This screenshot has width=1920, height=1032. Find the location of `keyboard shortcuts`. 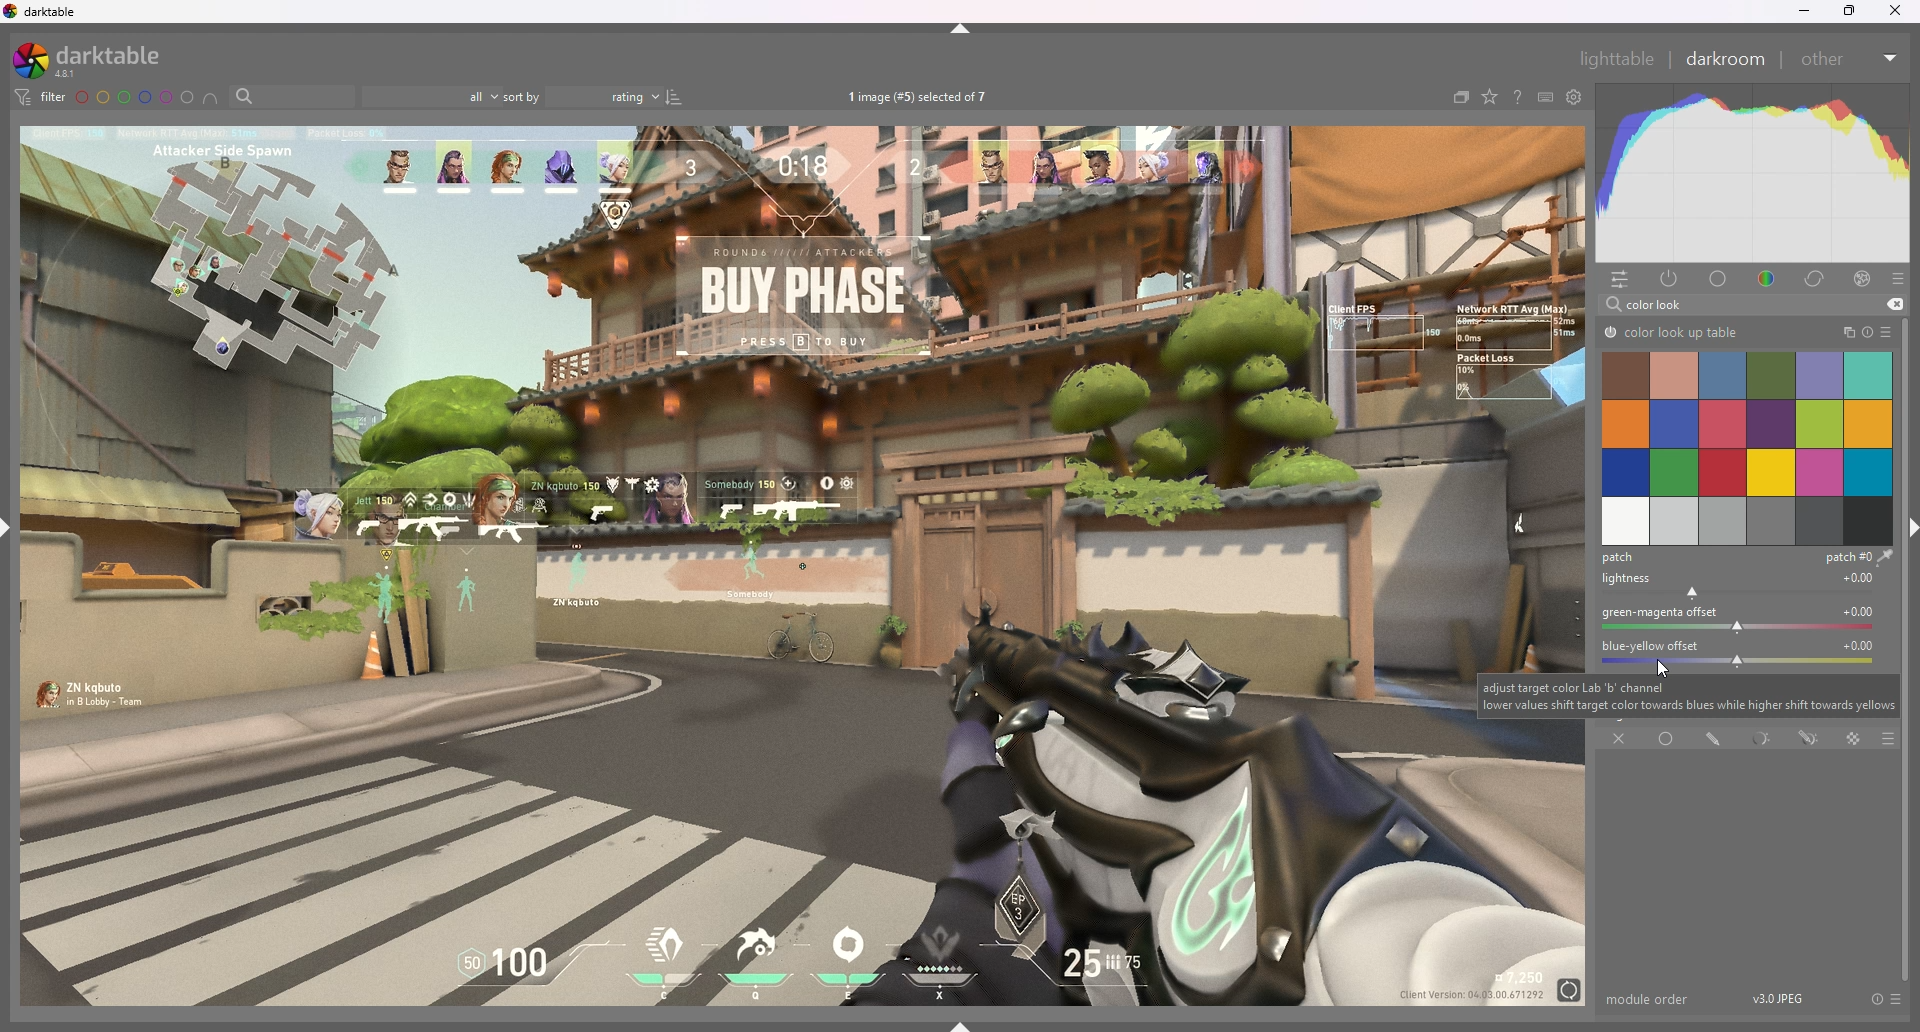

keyboard shortcuts is located at coordinates (1547, 96).